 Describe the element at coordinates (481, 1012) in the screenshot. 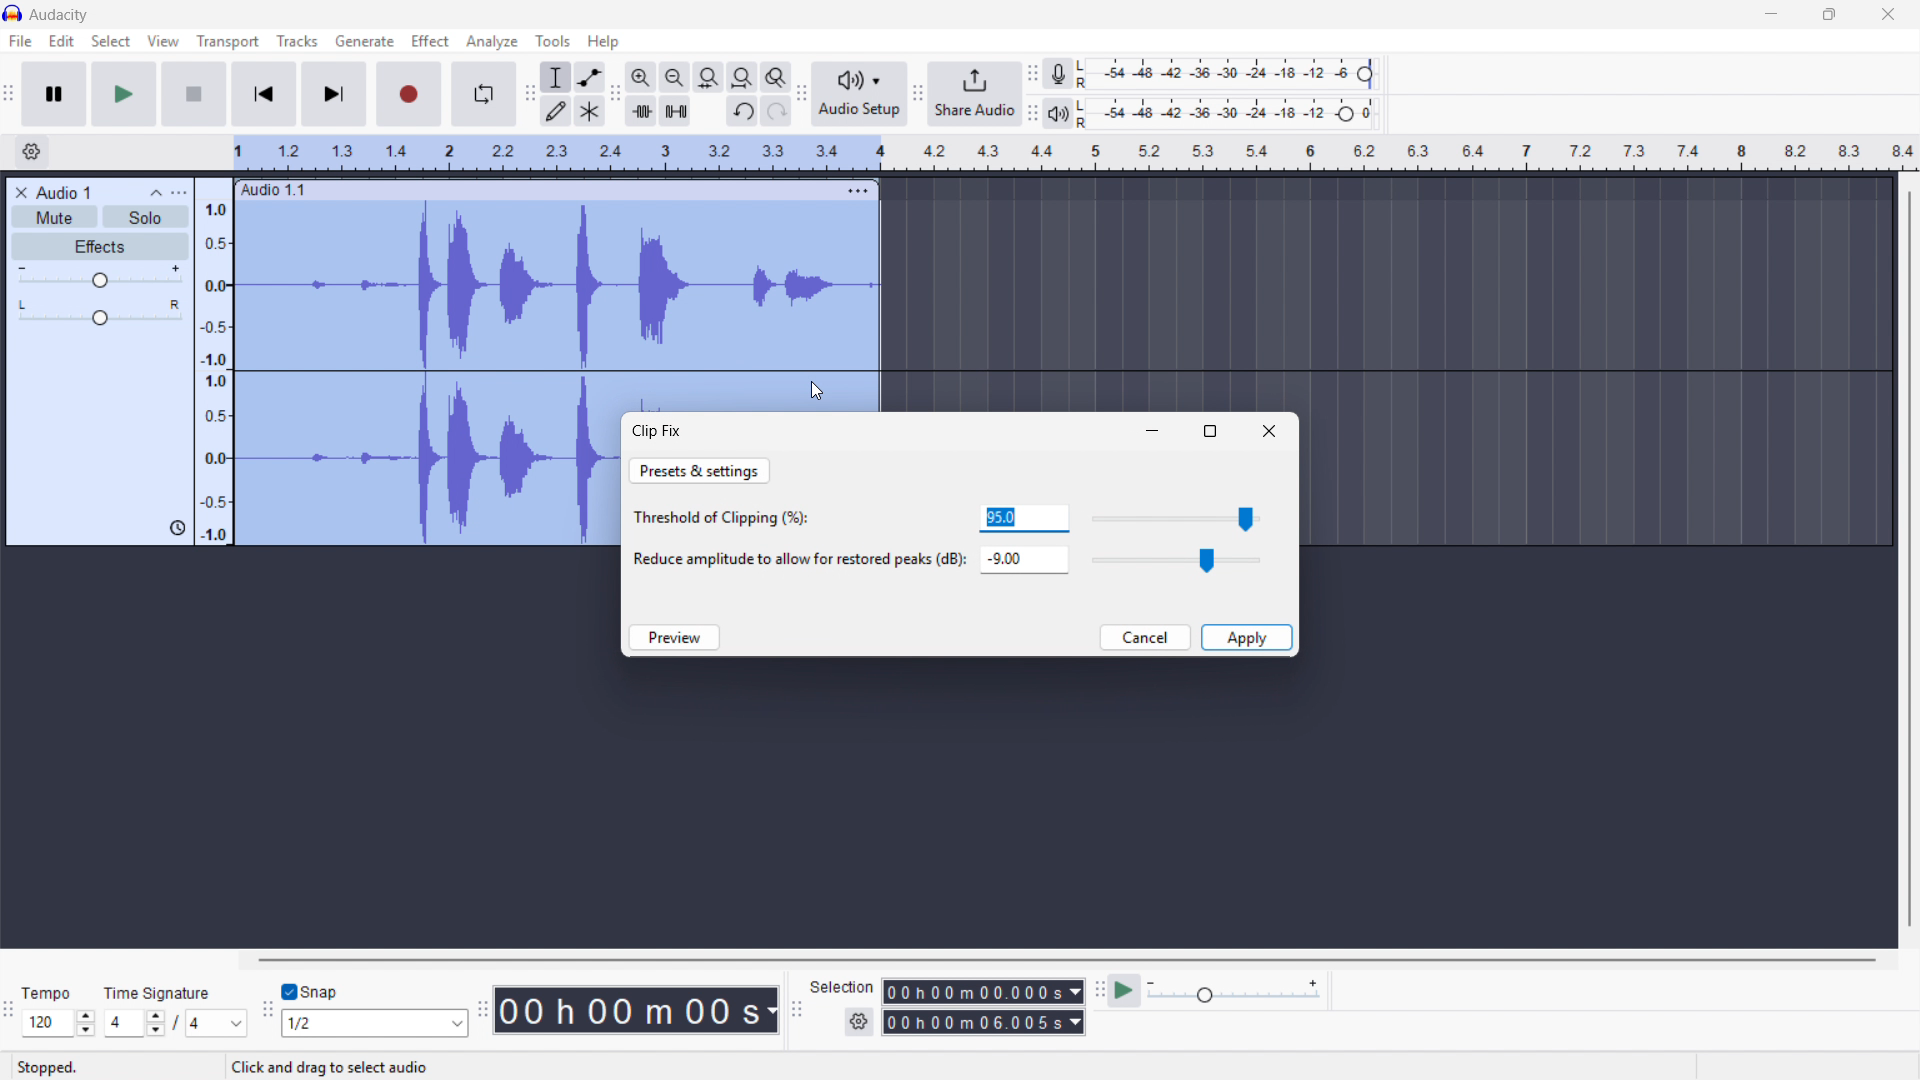

I see `Time toolbar` at that location.